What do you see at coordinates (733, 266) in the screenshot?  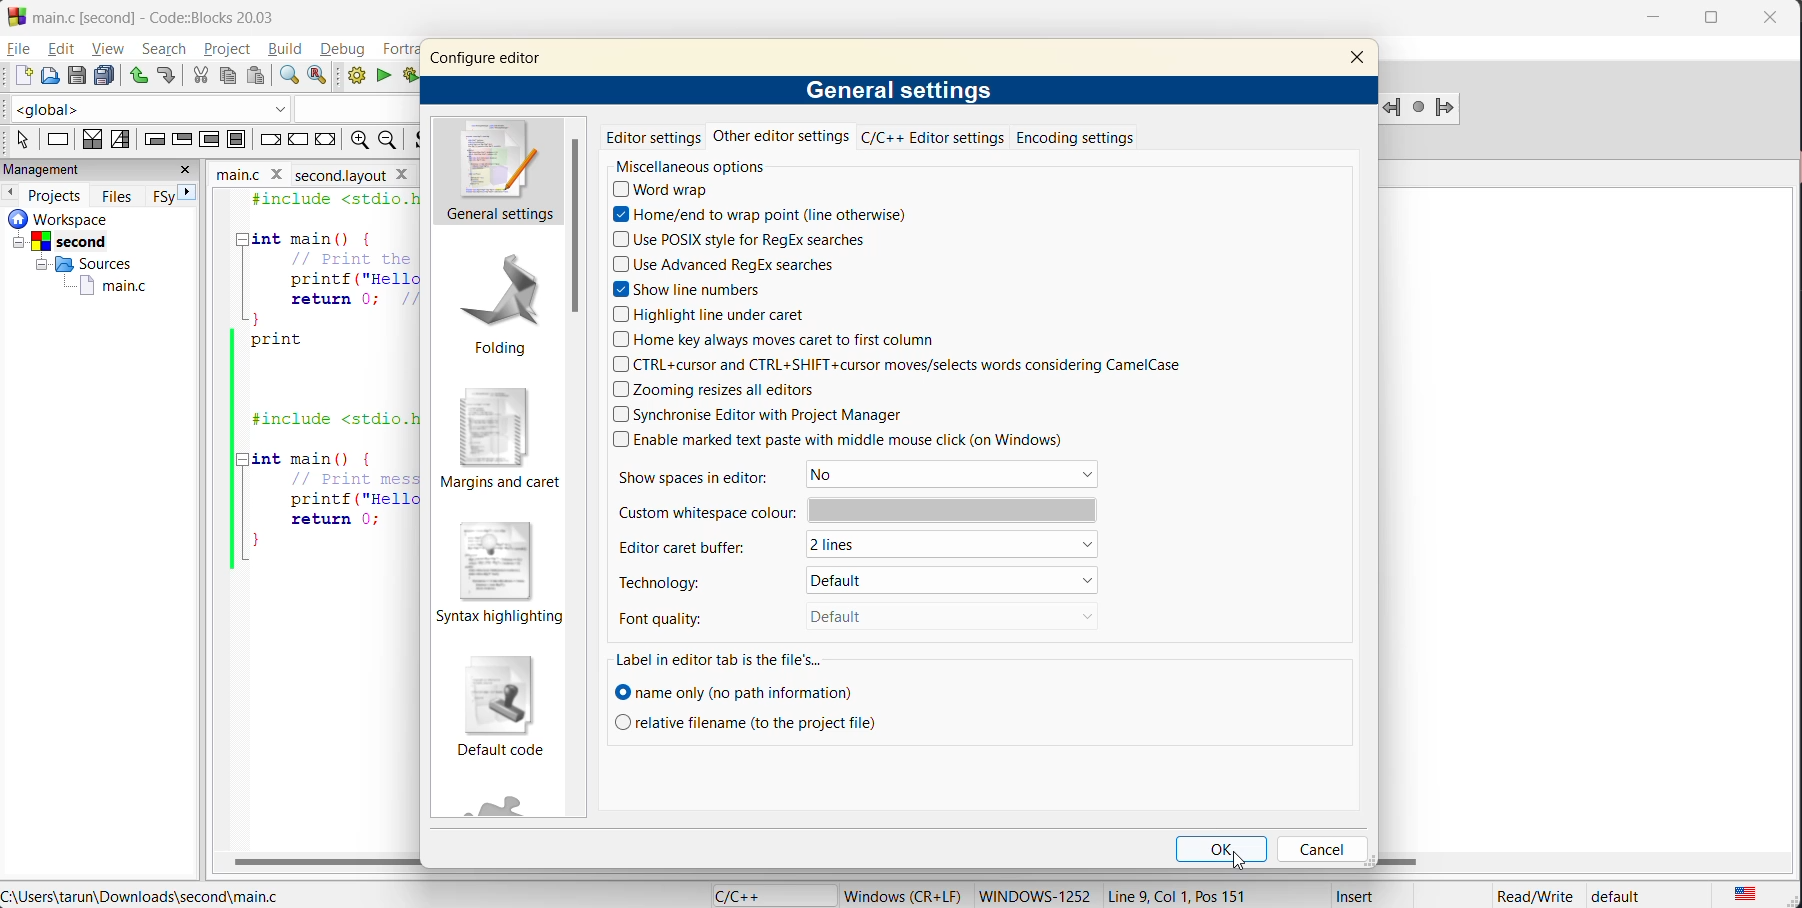 I see `use advanced regex searches` at bounding box center [733, 266].